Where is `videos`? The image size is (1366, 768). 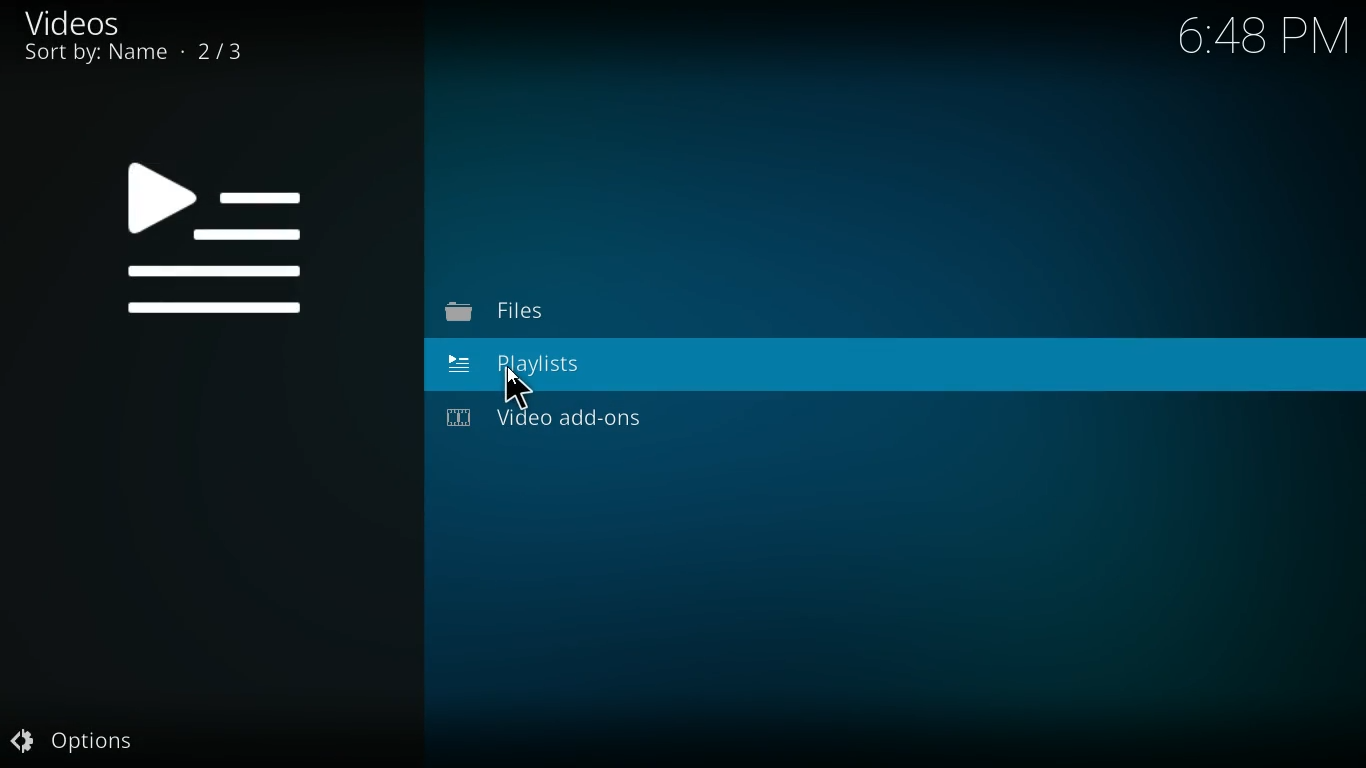
videos is located at coordinates (77, 23).